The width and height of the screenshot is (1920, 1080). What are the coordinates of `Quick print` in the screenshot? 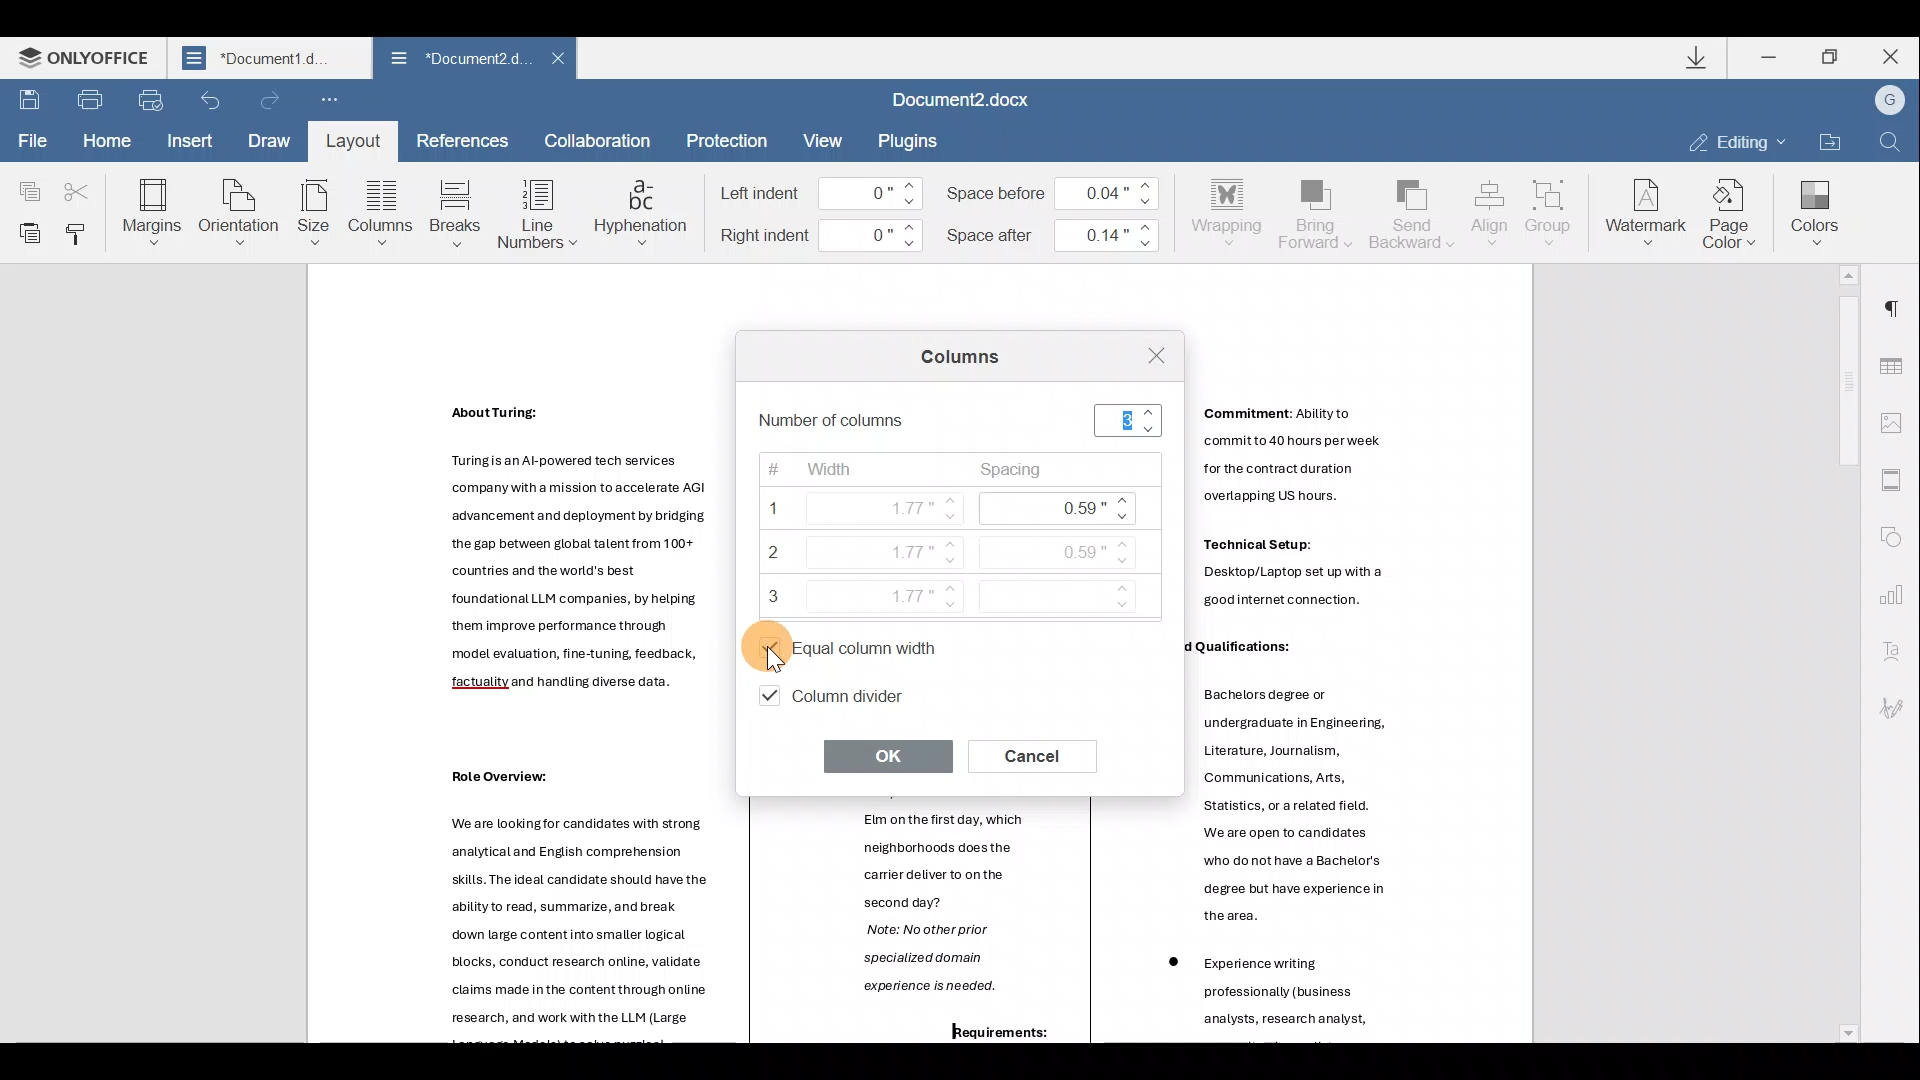 It's located at (151, 98).